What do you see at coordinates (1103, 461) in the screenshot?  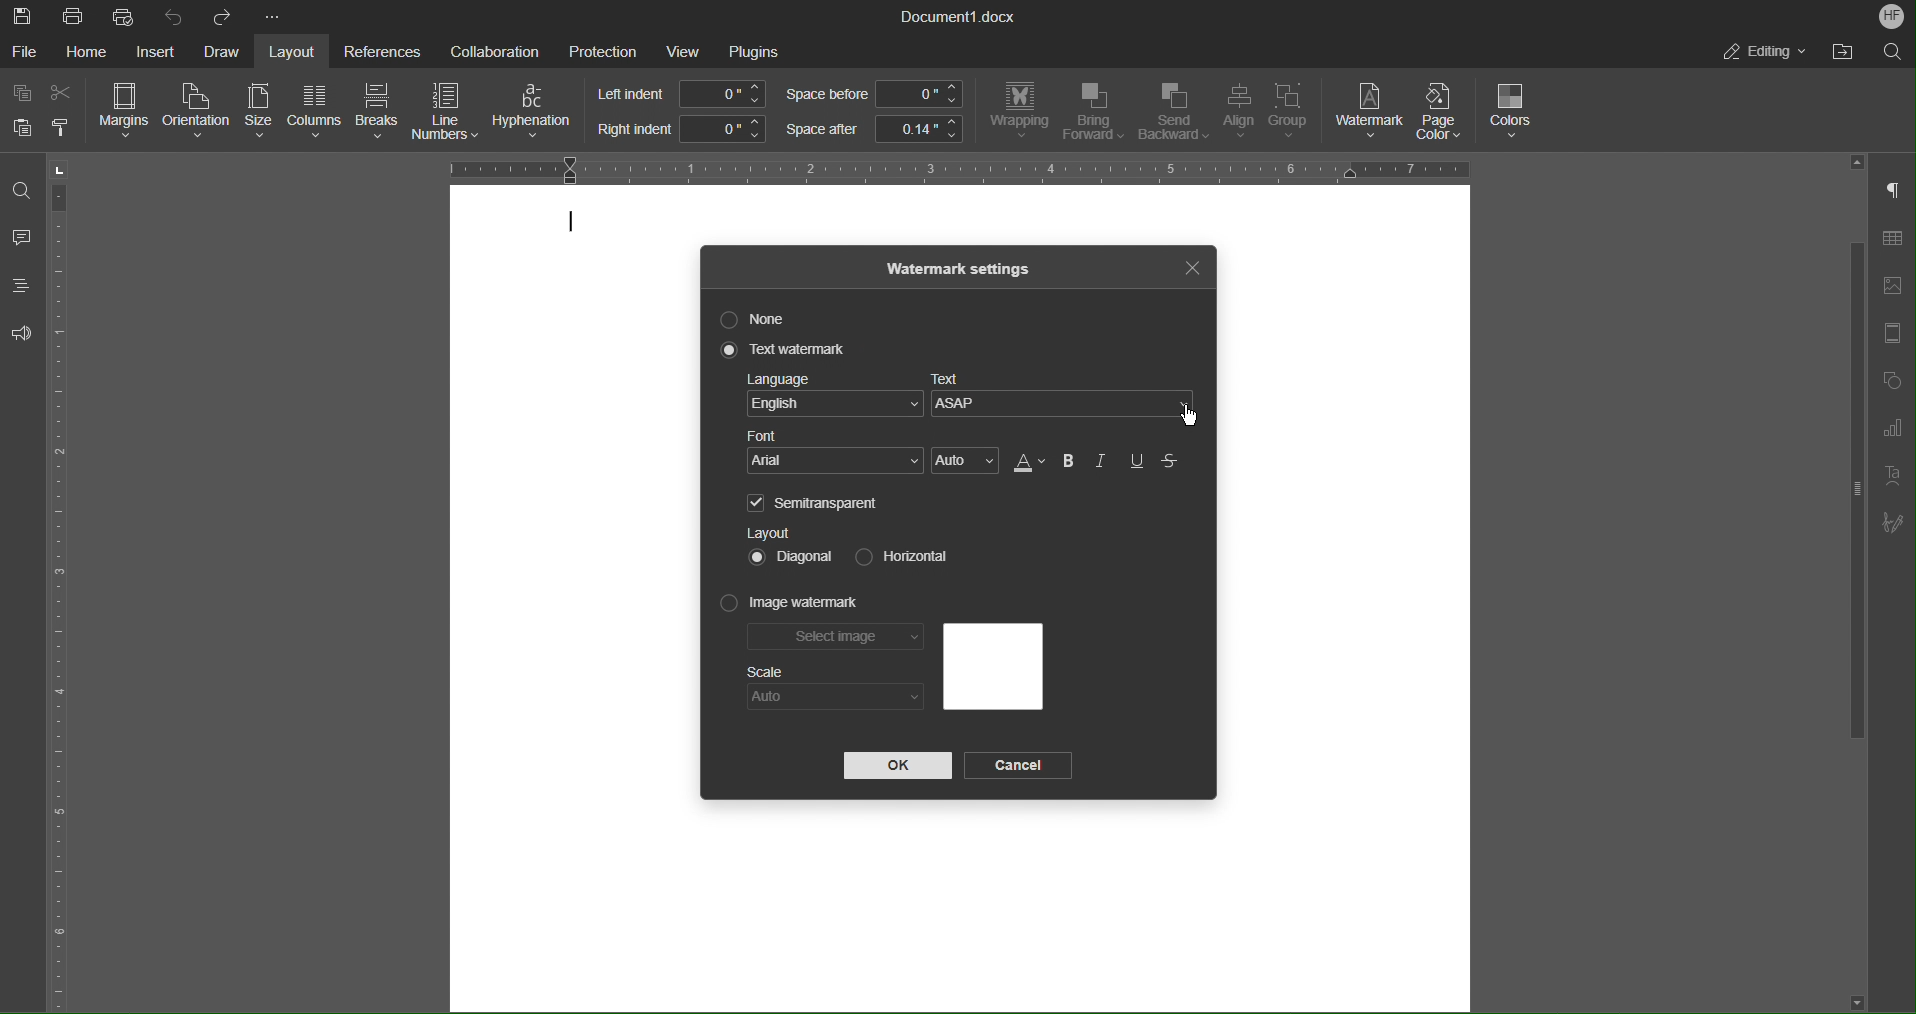 I see `Italic` at bounding box center [1103, 461].